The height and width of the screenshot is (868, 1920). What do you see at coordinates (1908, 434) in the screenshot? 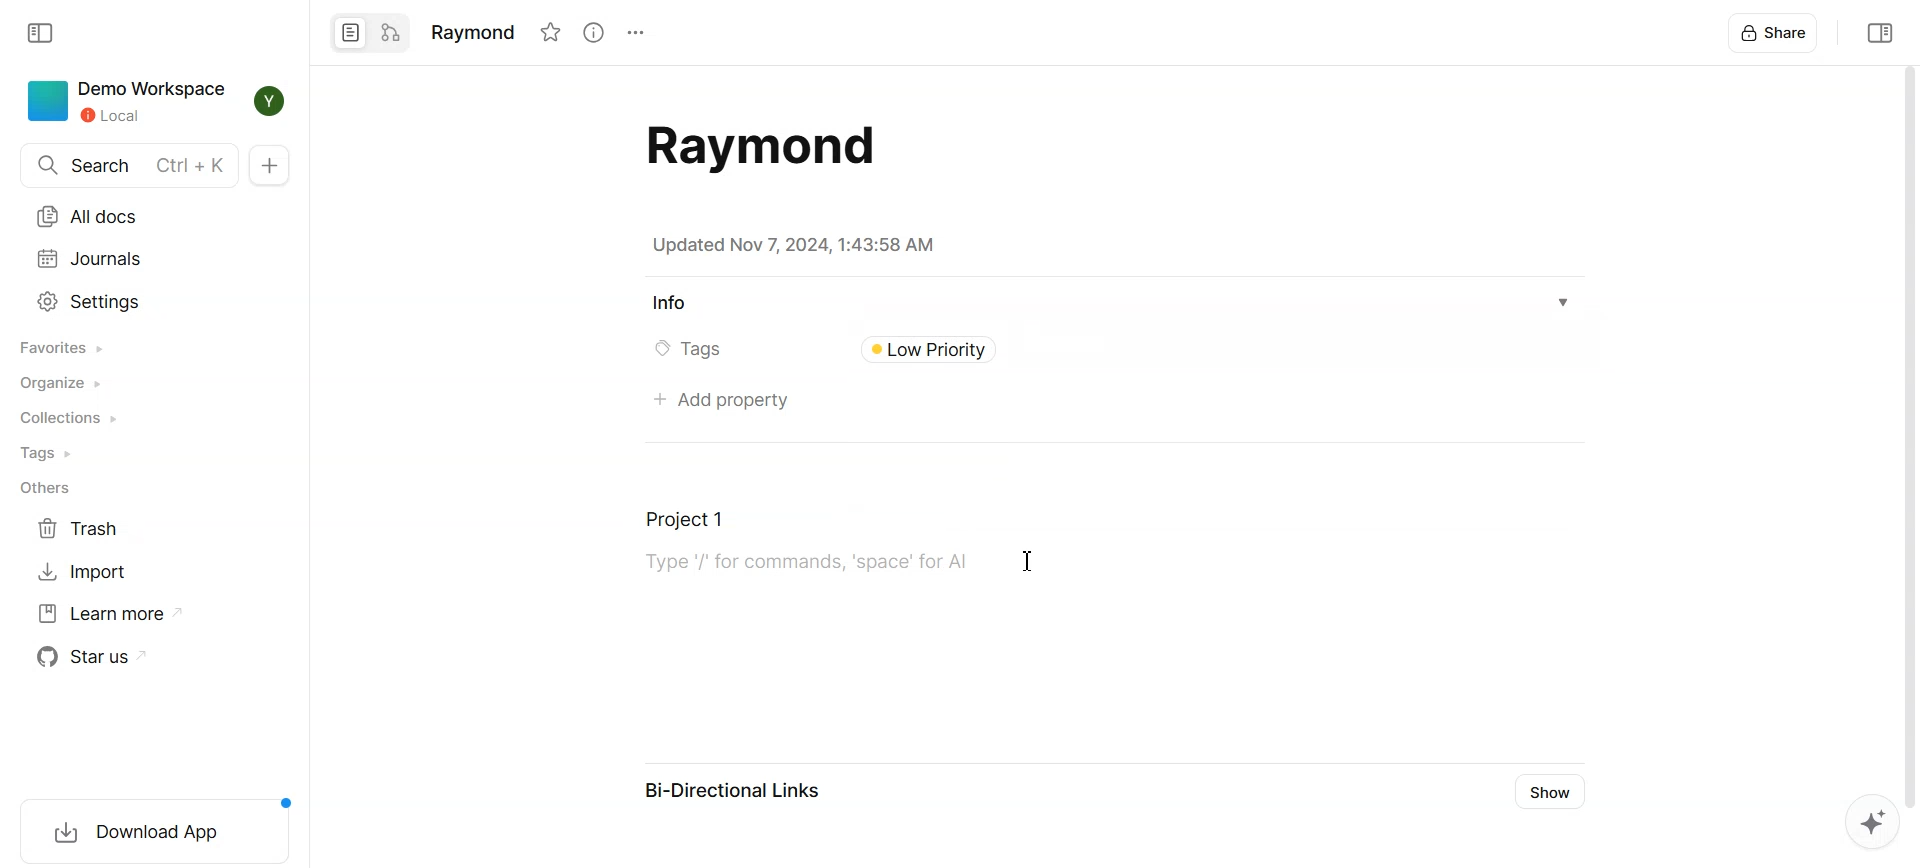
I see `Vertical scrollbar` at bounding box center [1908, 434].